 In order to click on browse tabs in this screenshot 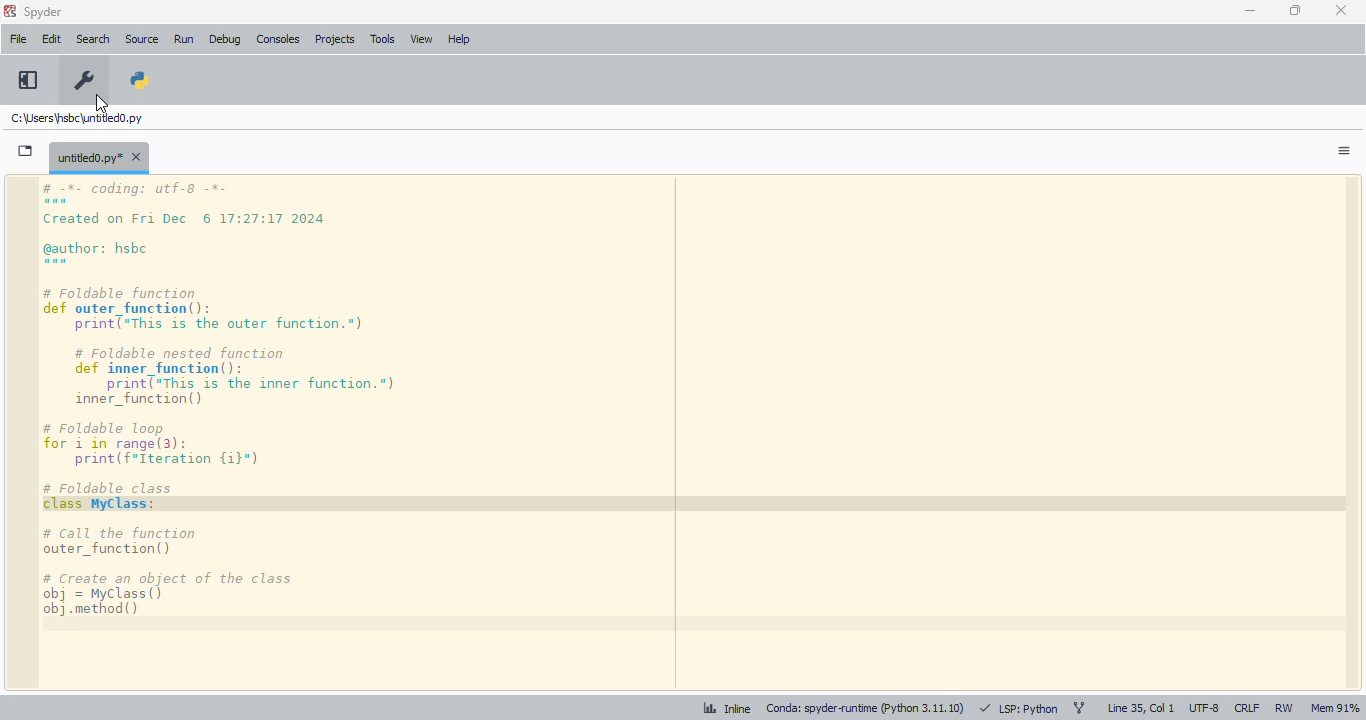, I will do `click(26, 151)`.